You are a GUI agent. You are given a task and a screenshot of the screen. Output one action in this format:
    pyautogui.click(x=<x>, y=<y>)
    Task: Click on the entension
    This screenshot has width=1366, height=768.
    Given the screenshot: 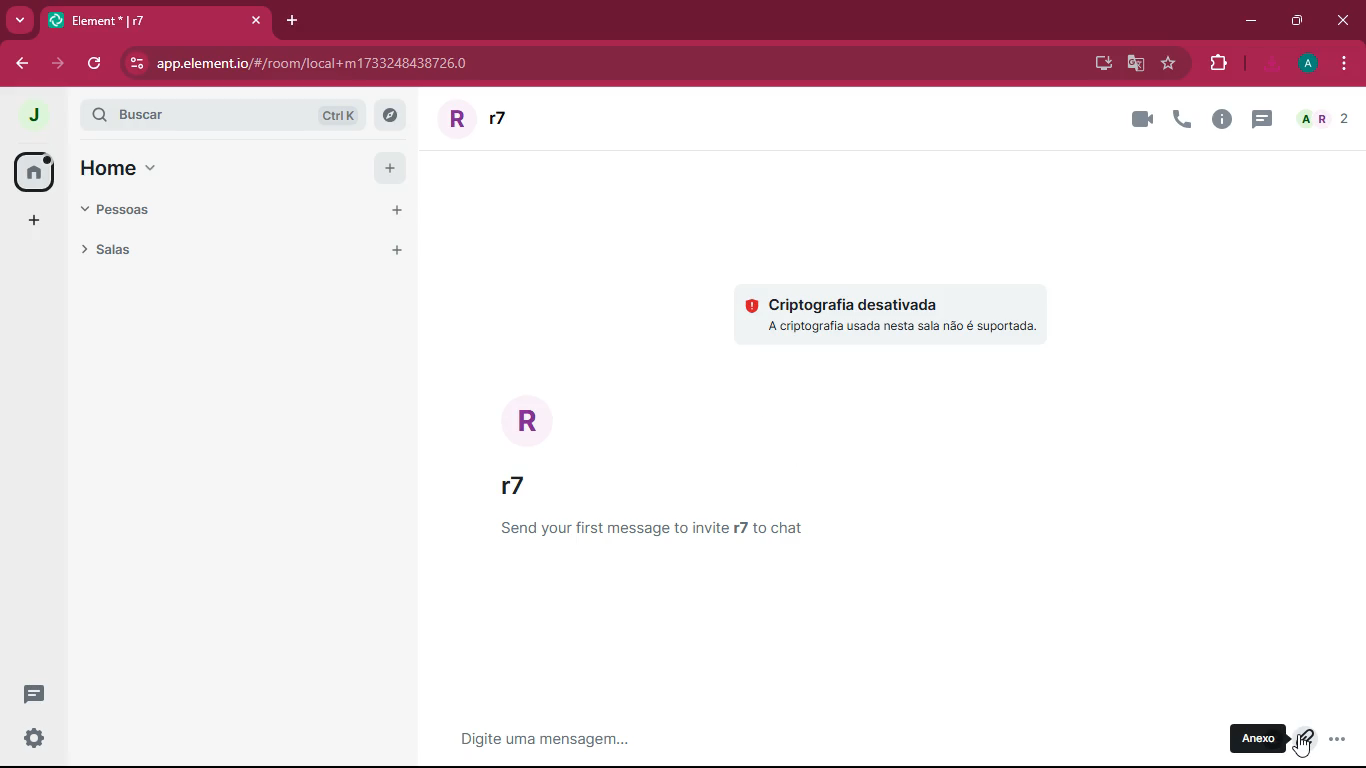 What is the action you would take?
    pyautogui.click(x=1214, y=64)
    